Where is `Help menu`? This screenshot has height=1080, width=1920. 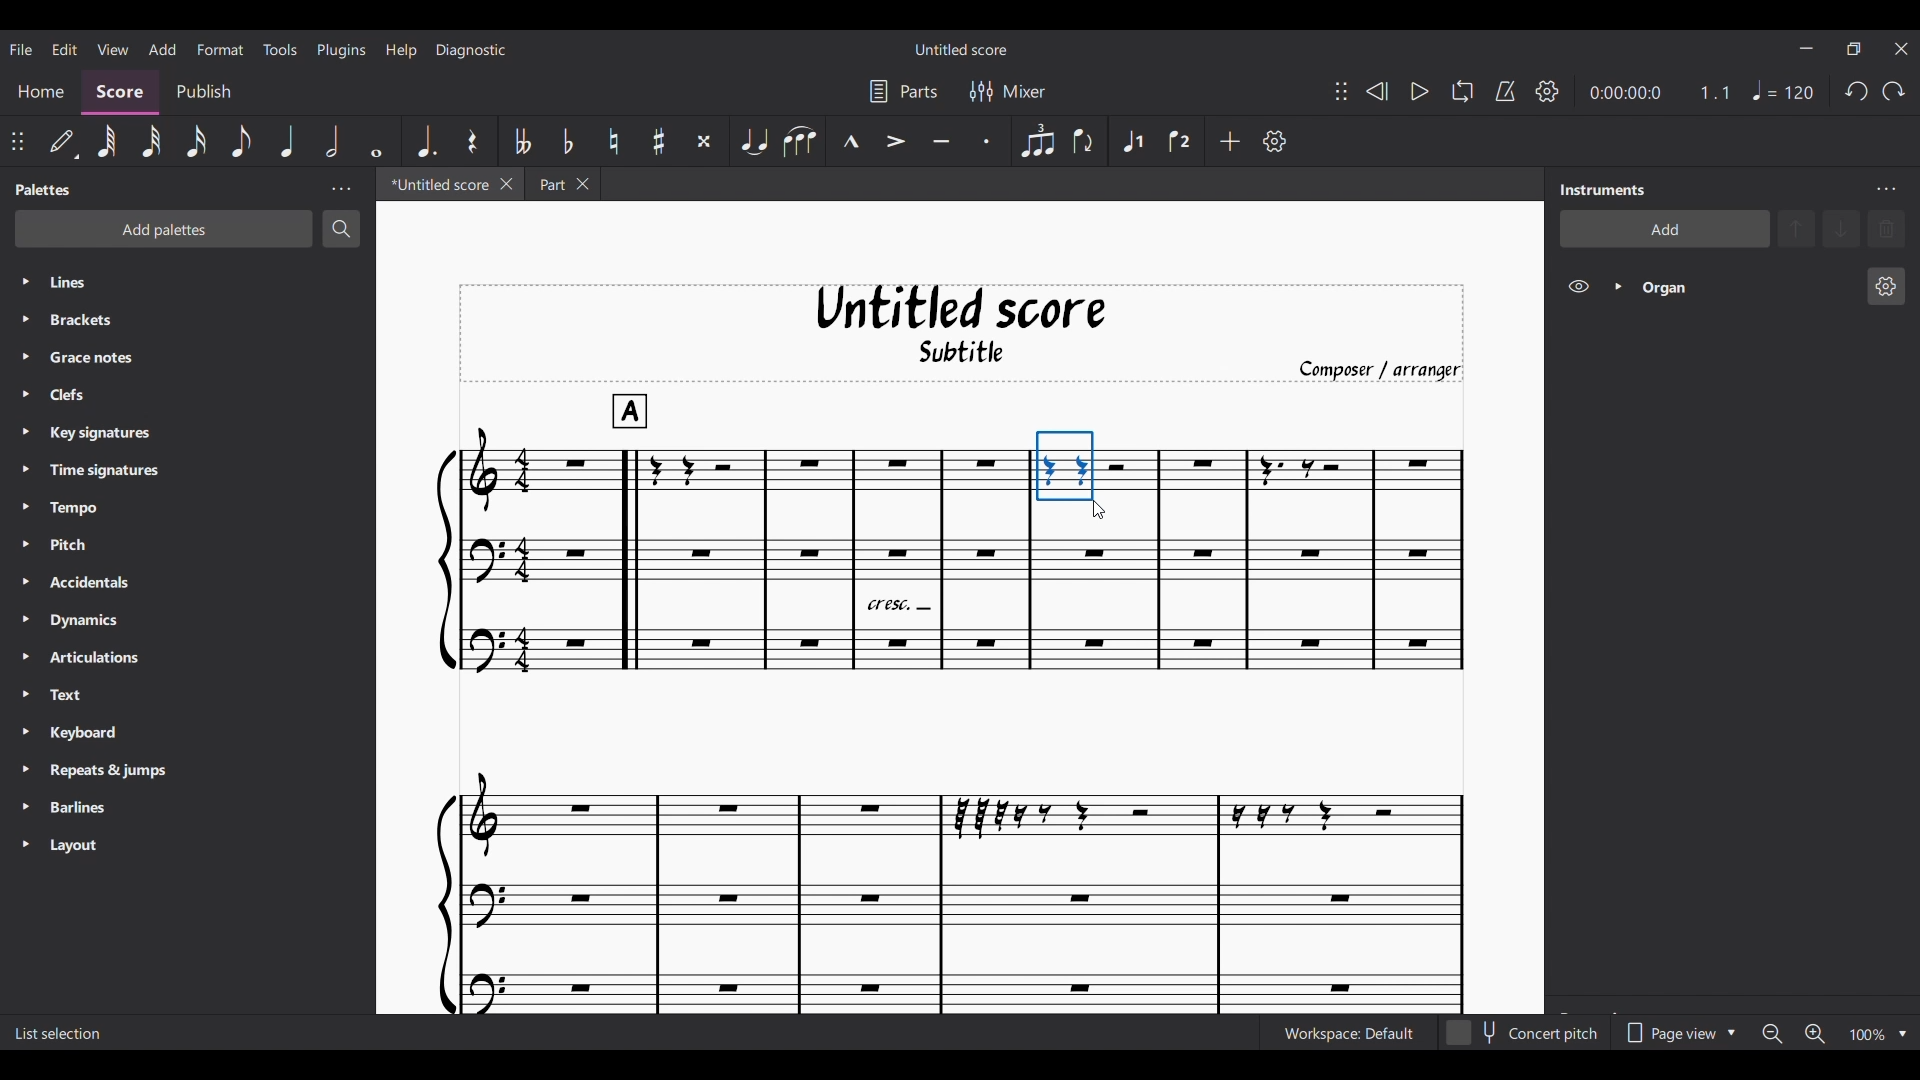
Help menu is located at coordinates (400, 50).